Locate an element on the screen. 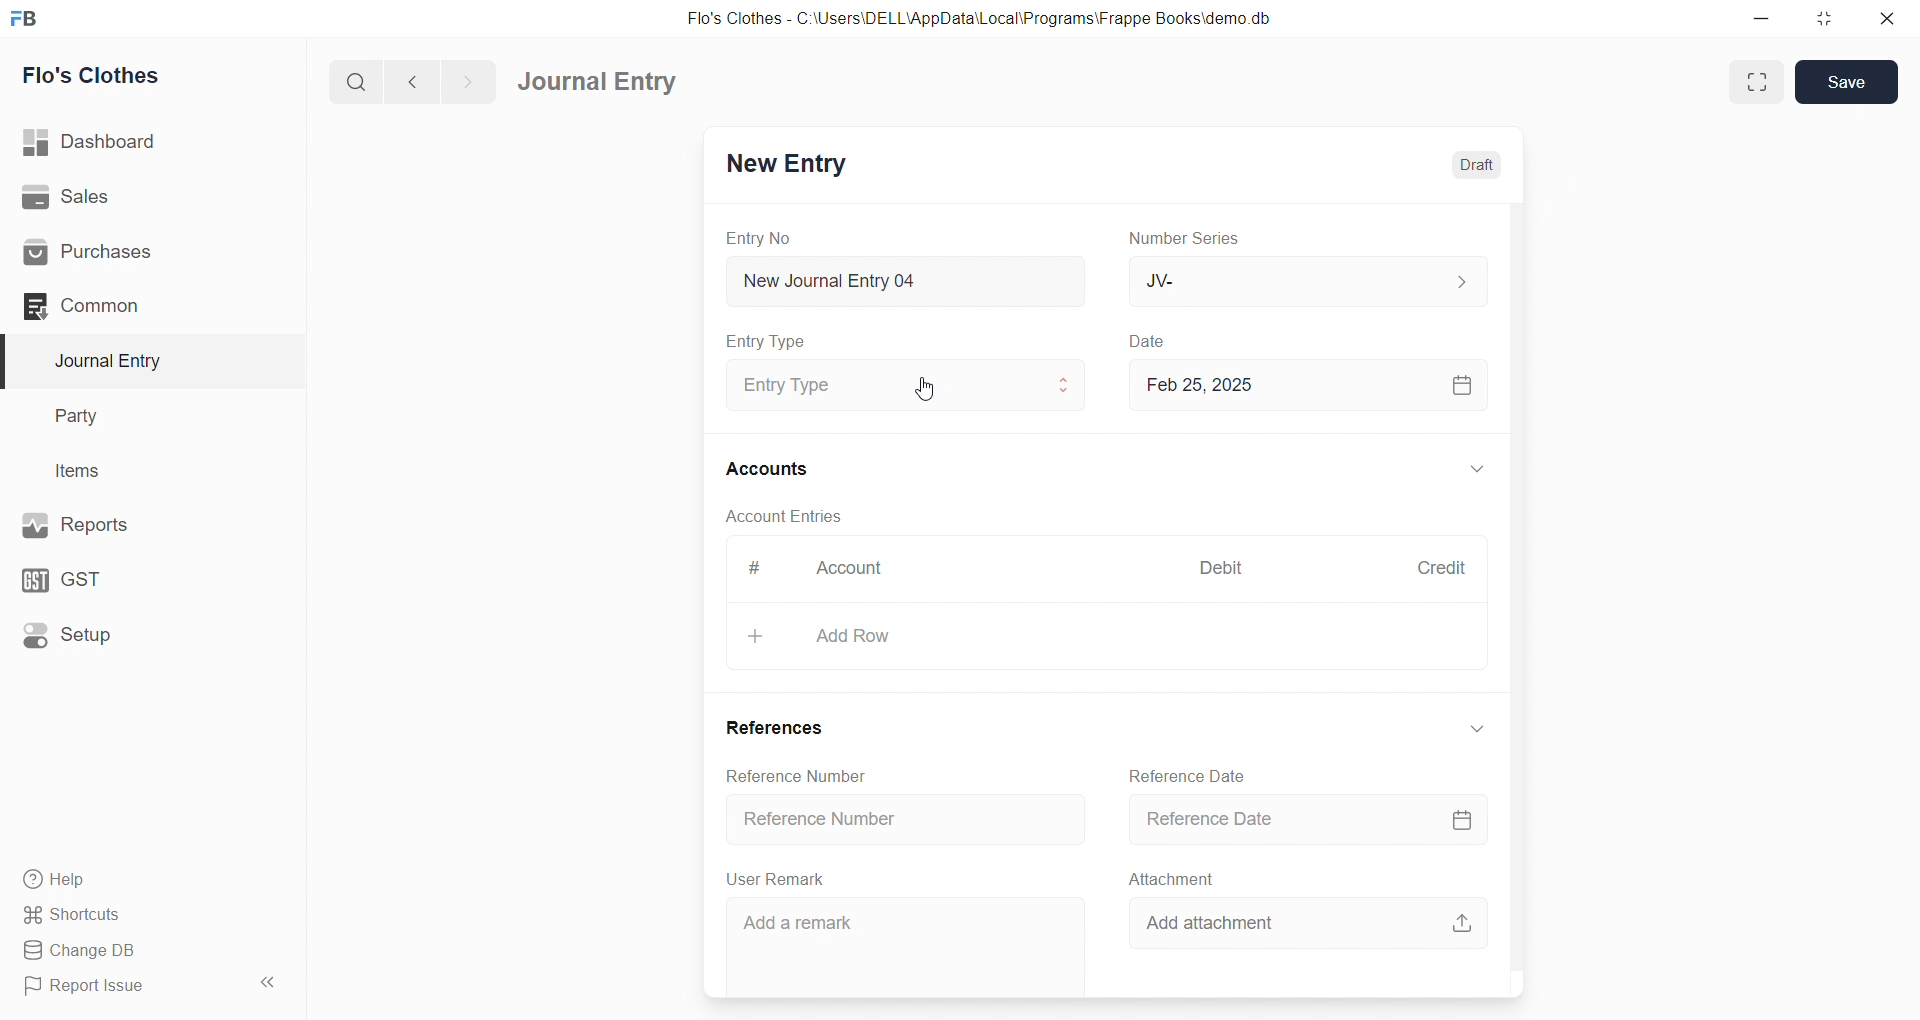 Image resolution: width=1920 pixels, height=1020 pixels. resize is located at coordinates (1823, 18).